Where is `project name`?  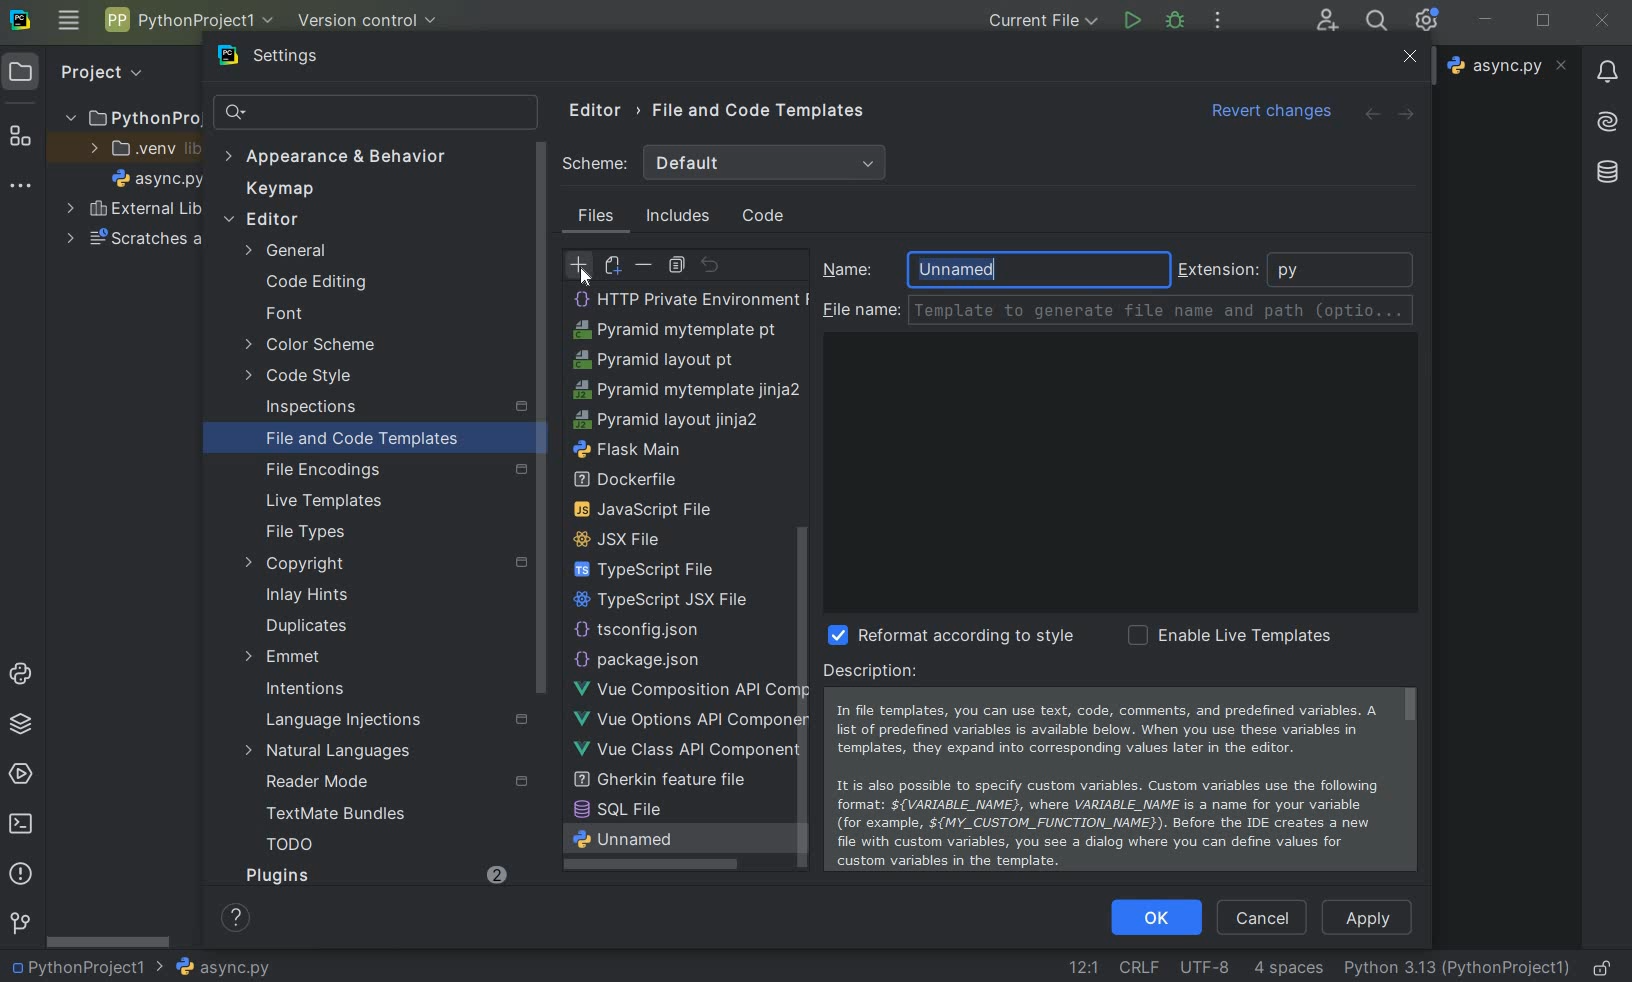
project name is located at coordinates (86, 969).